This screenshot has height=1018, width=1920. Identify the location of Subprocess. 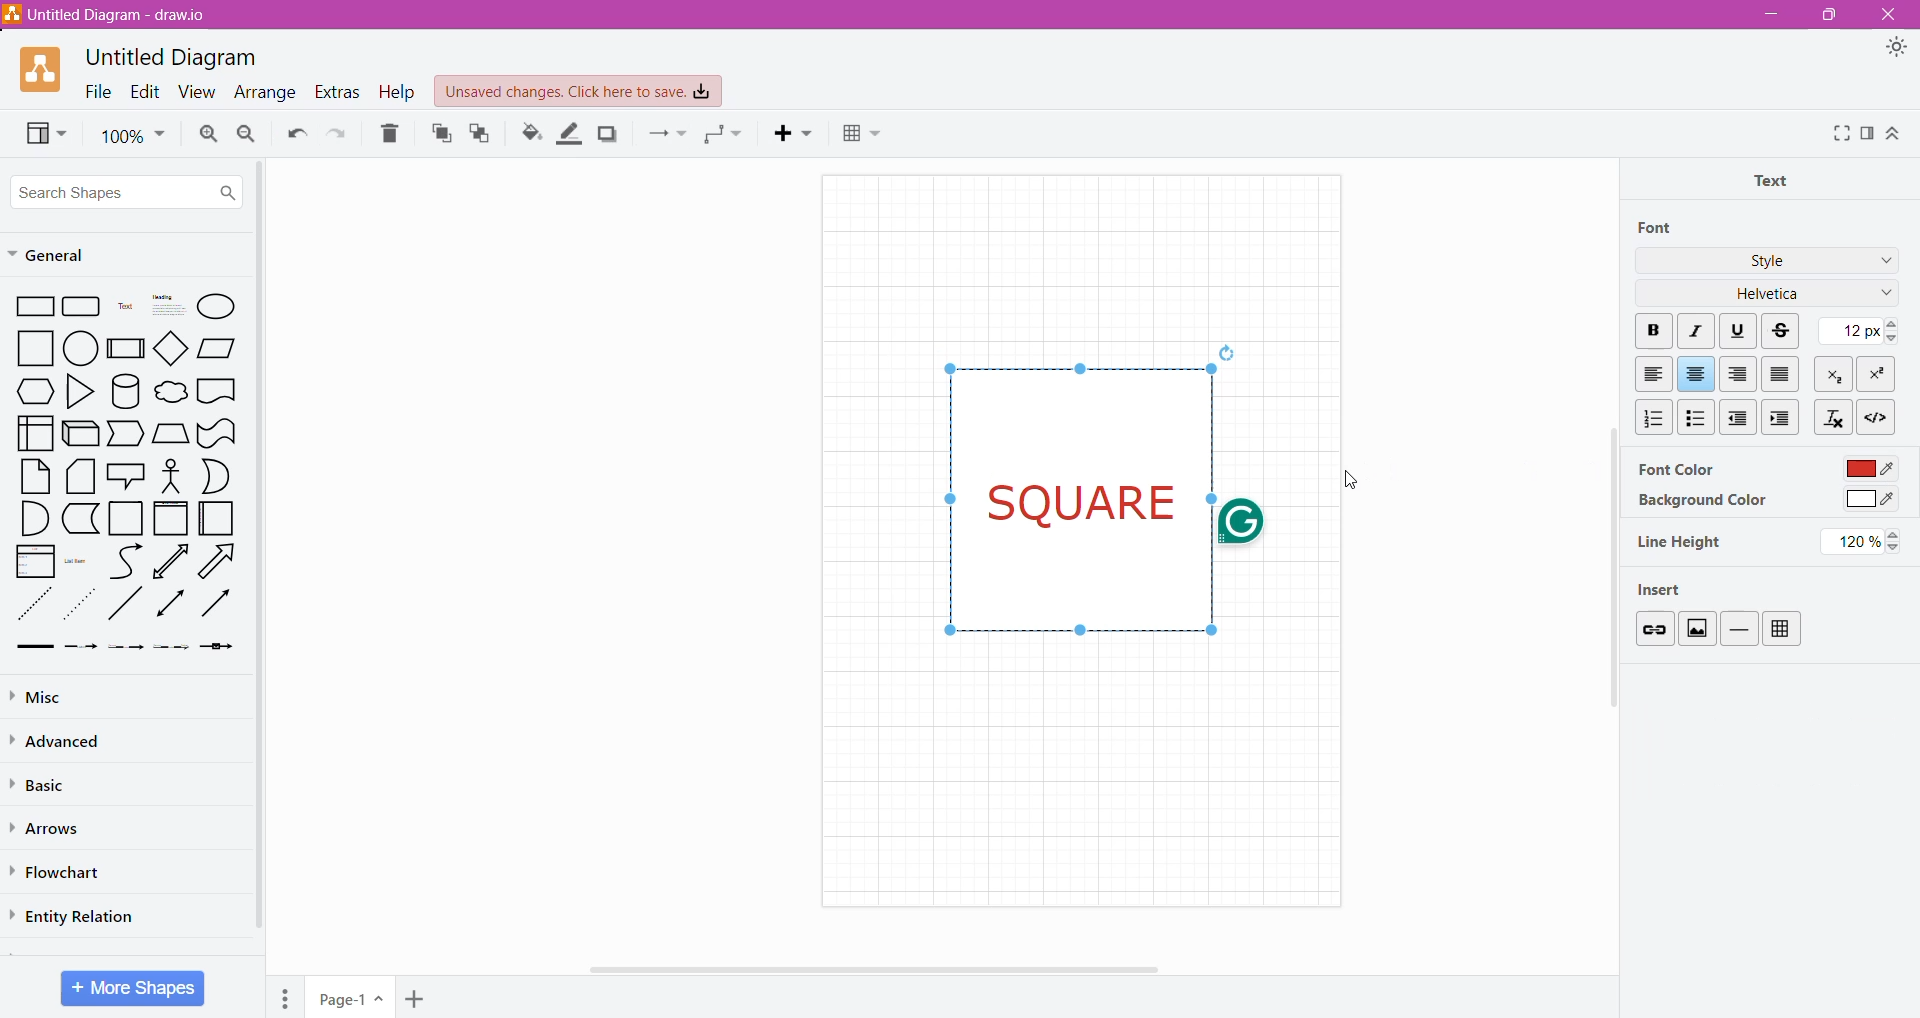
(126, 347).